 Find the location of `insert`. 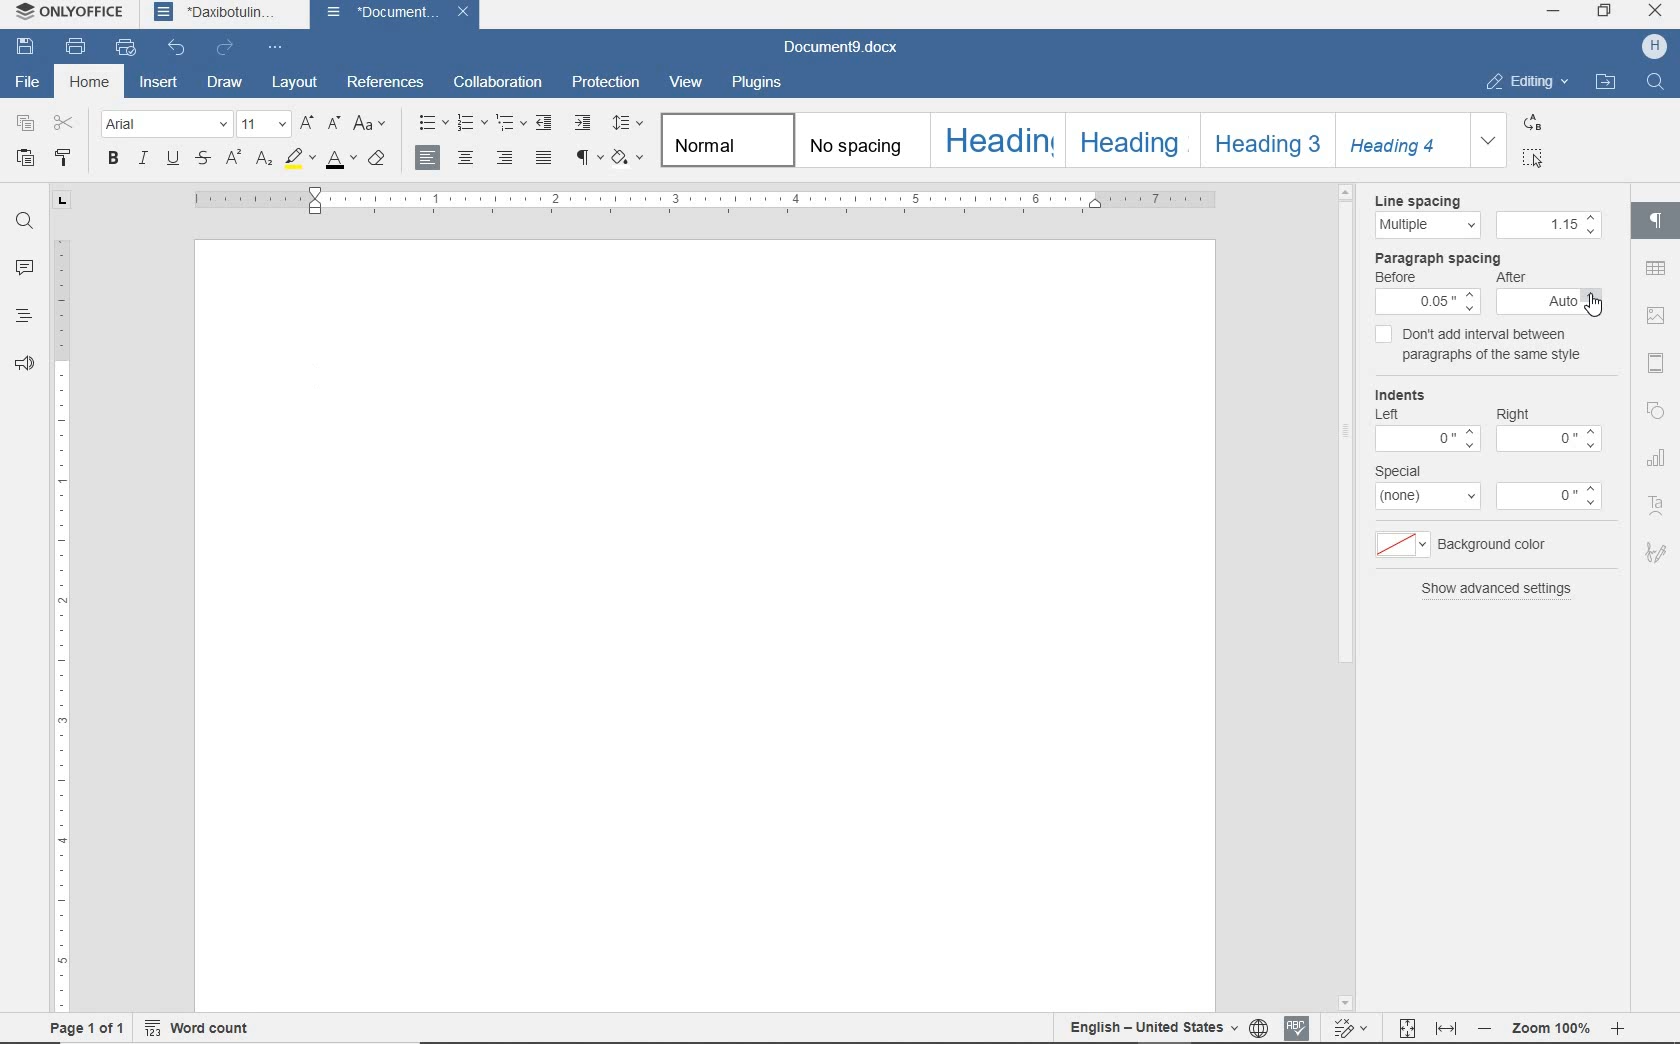

insert is located at coordinates (162, 84).